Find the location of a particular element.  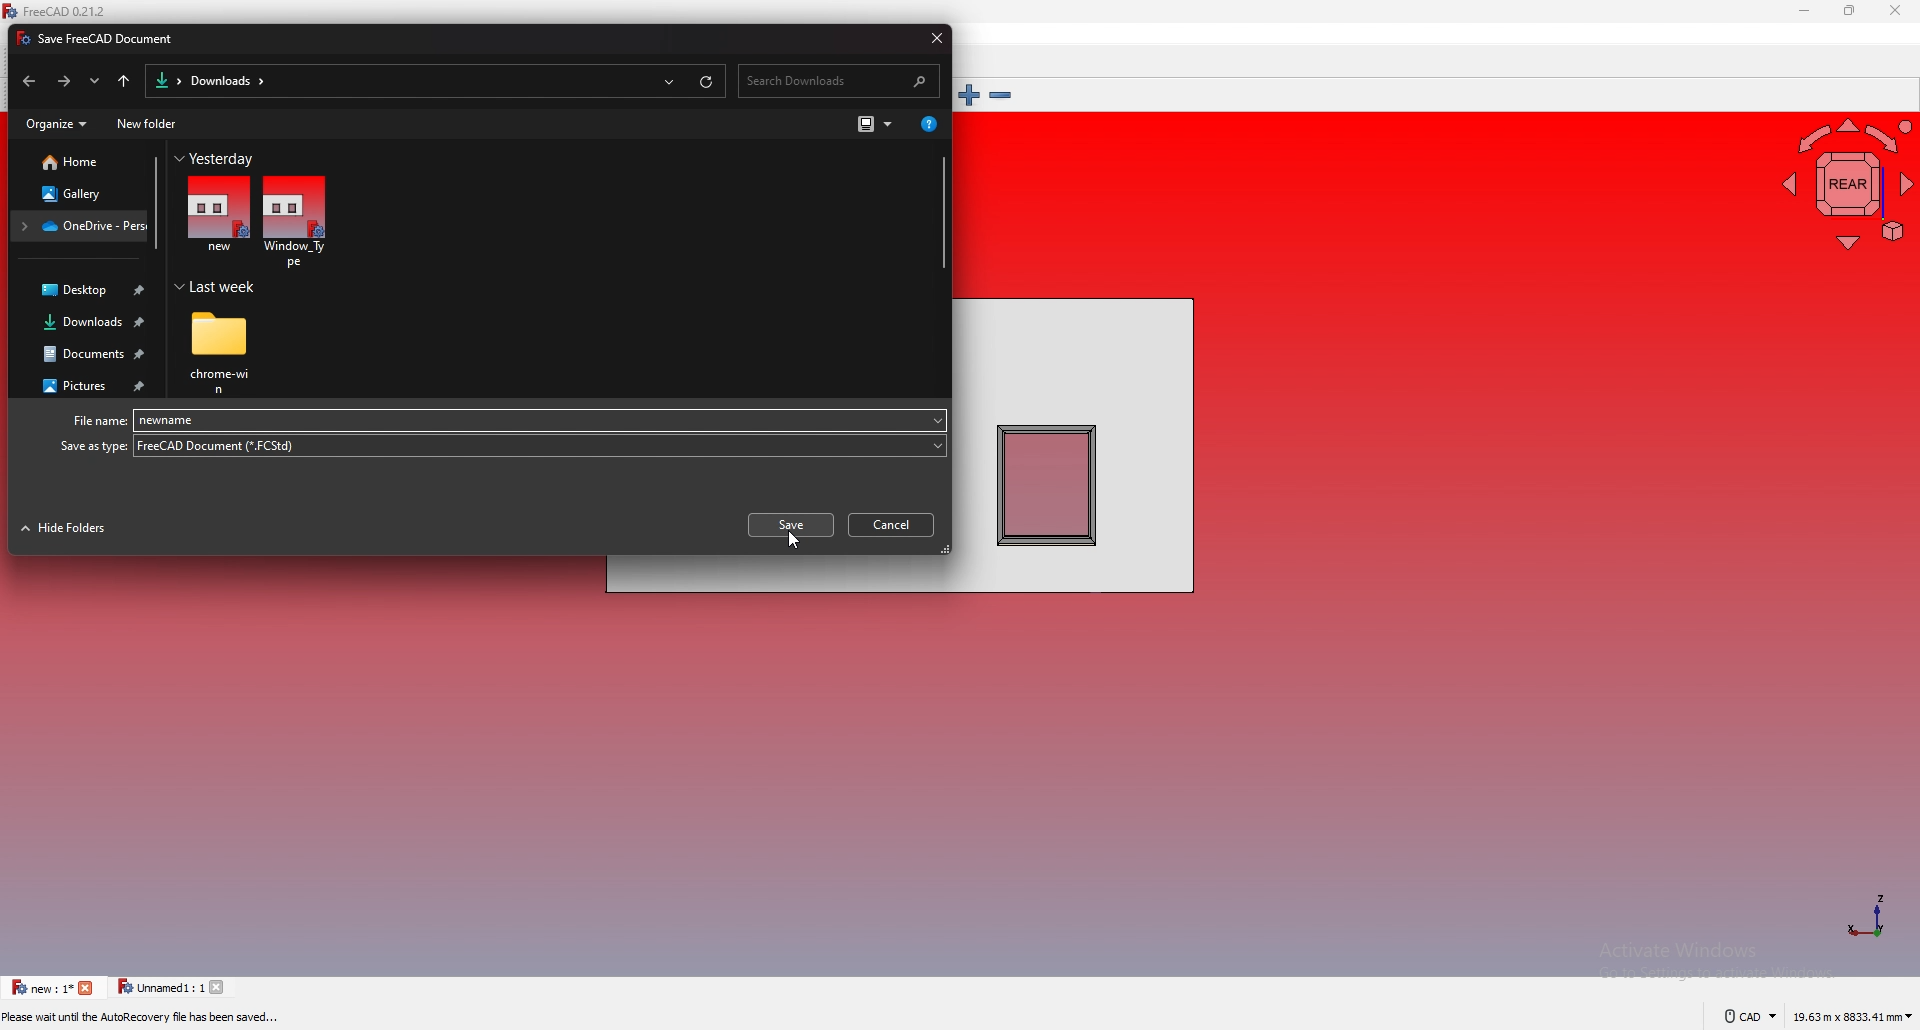

downloads is located at coordinates (228, 81).